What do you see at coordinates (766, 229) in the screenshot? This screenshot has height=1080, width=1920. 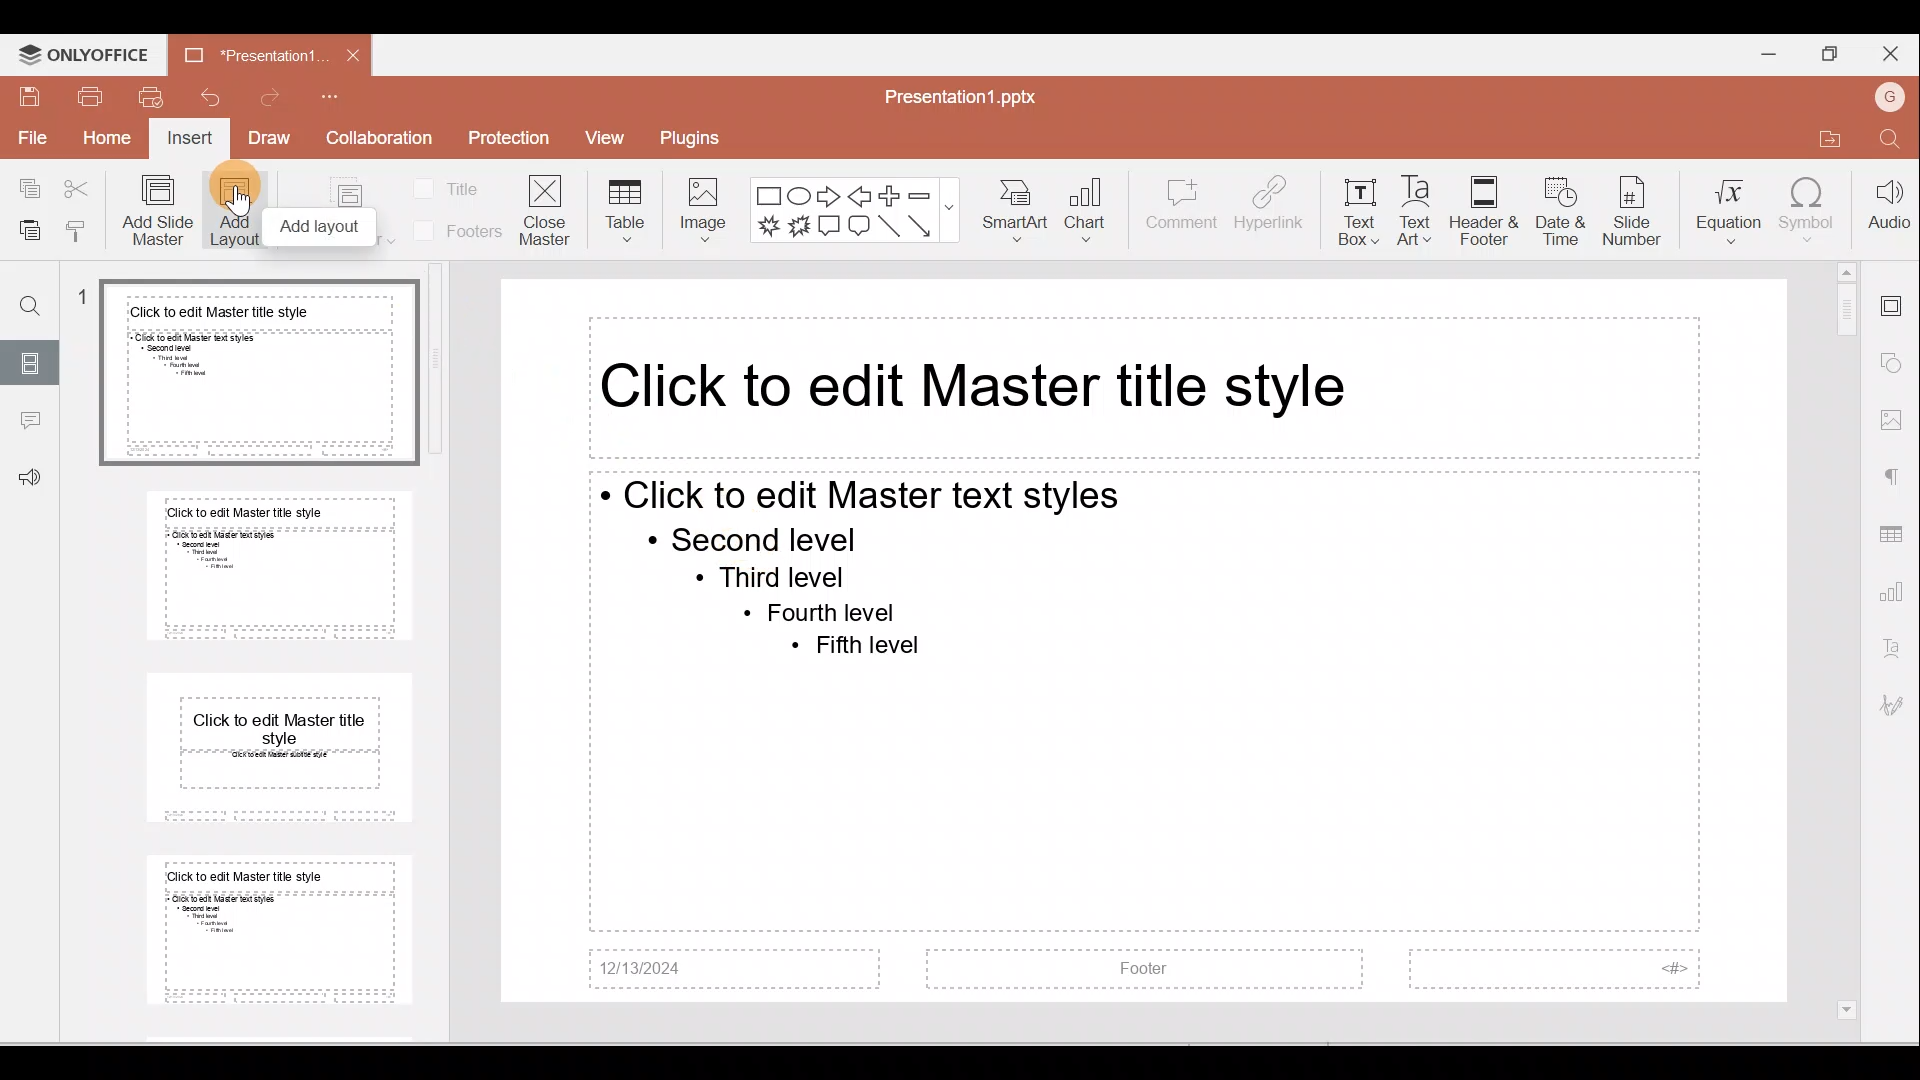 I see `Explosion 1` at bounding box center [766, 229].